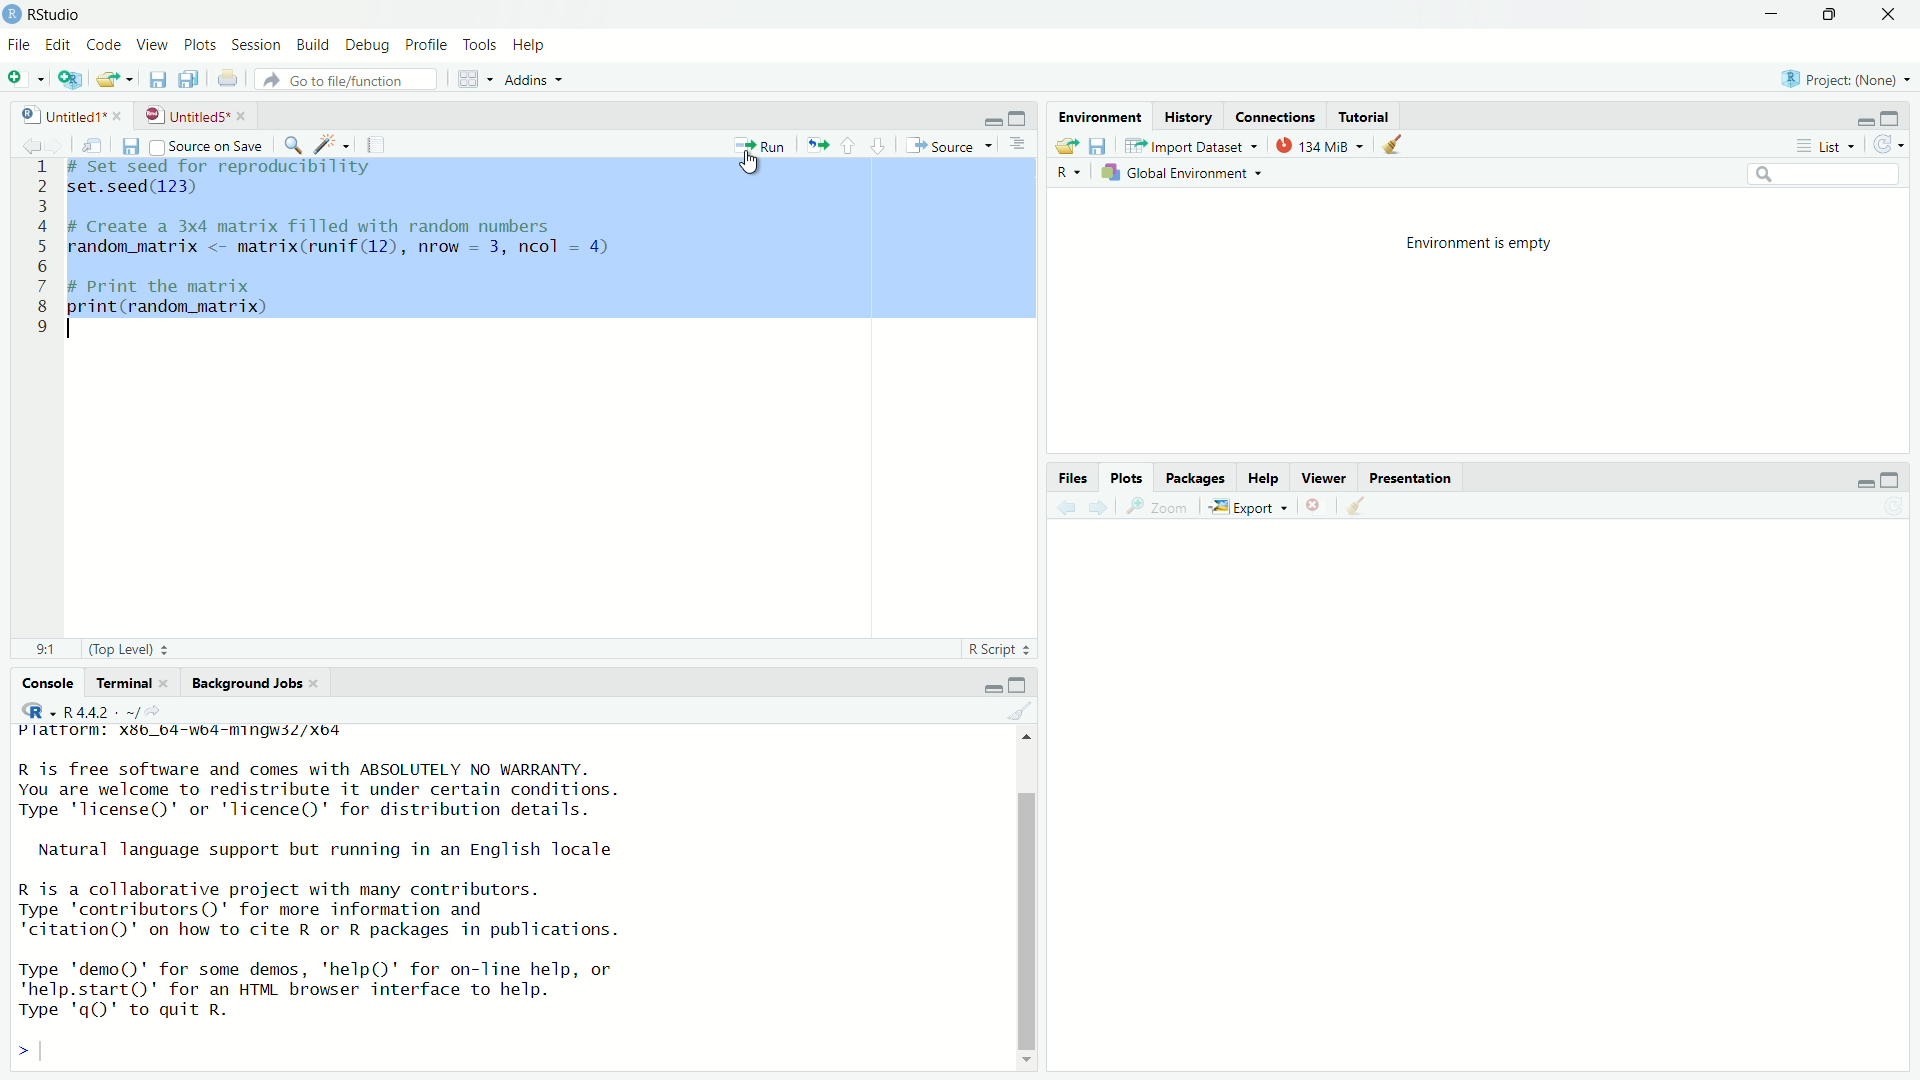  Describe the element at coordinates (1184, 175) in the screenshot. I see `kh Global Environment +` at that location.